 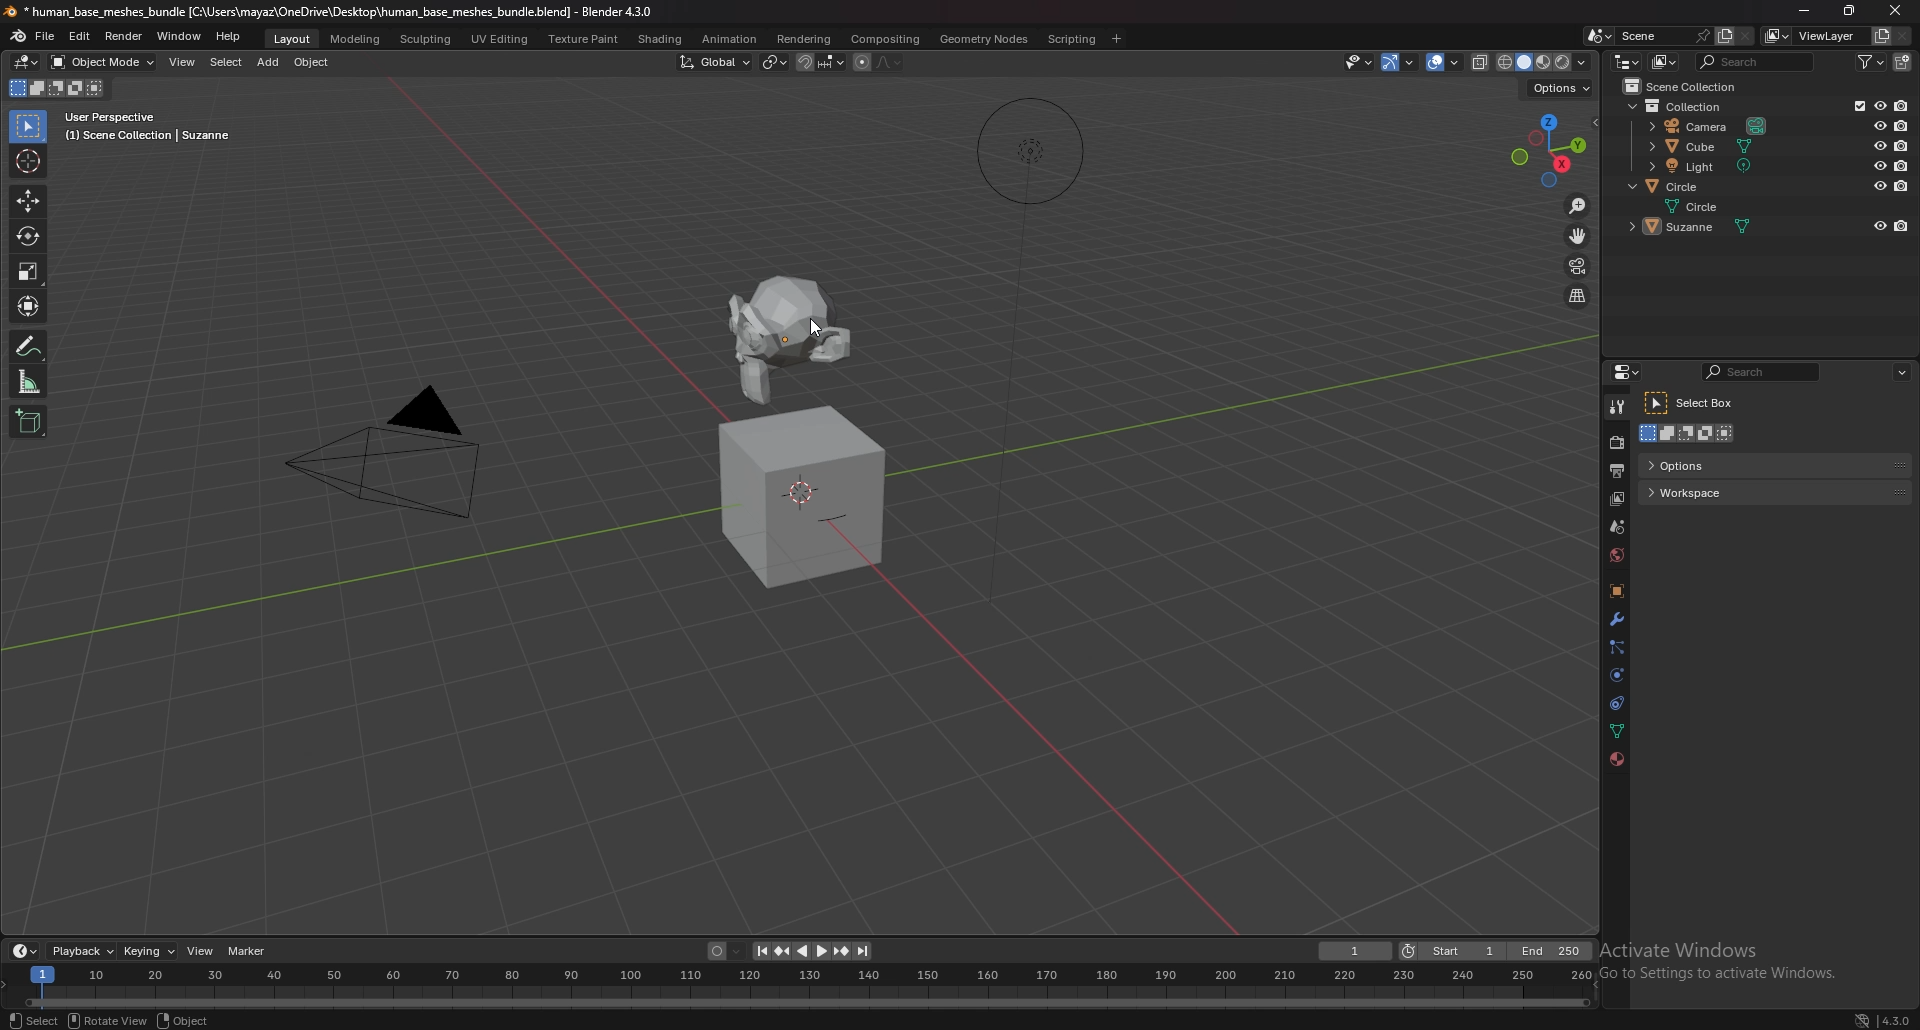 I want to click on workspace, so click(x=1711, y=493).